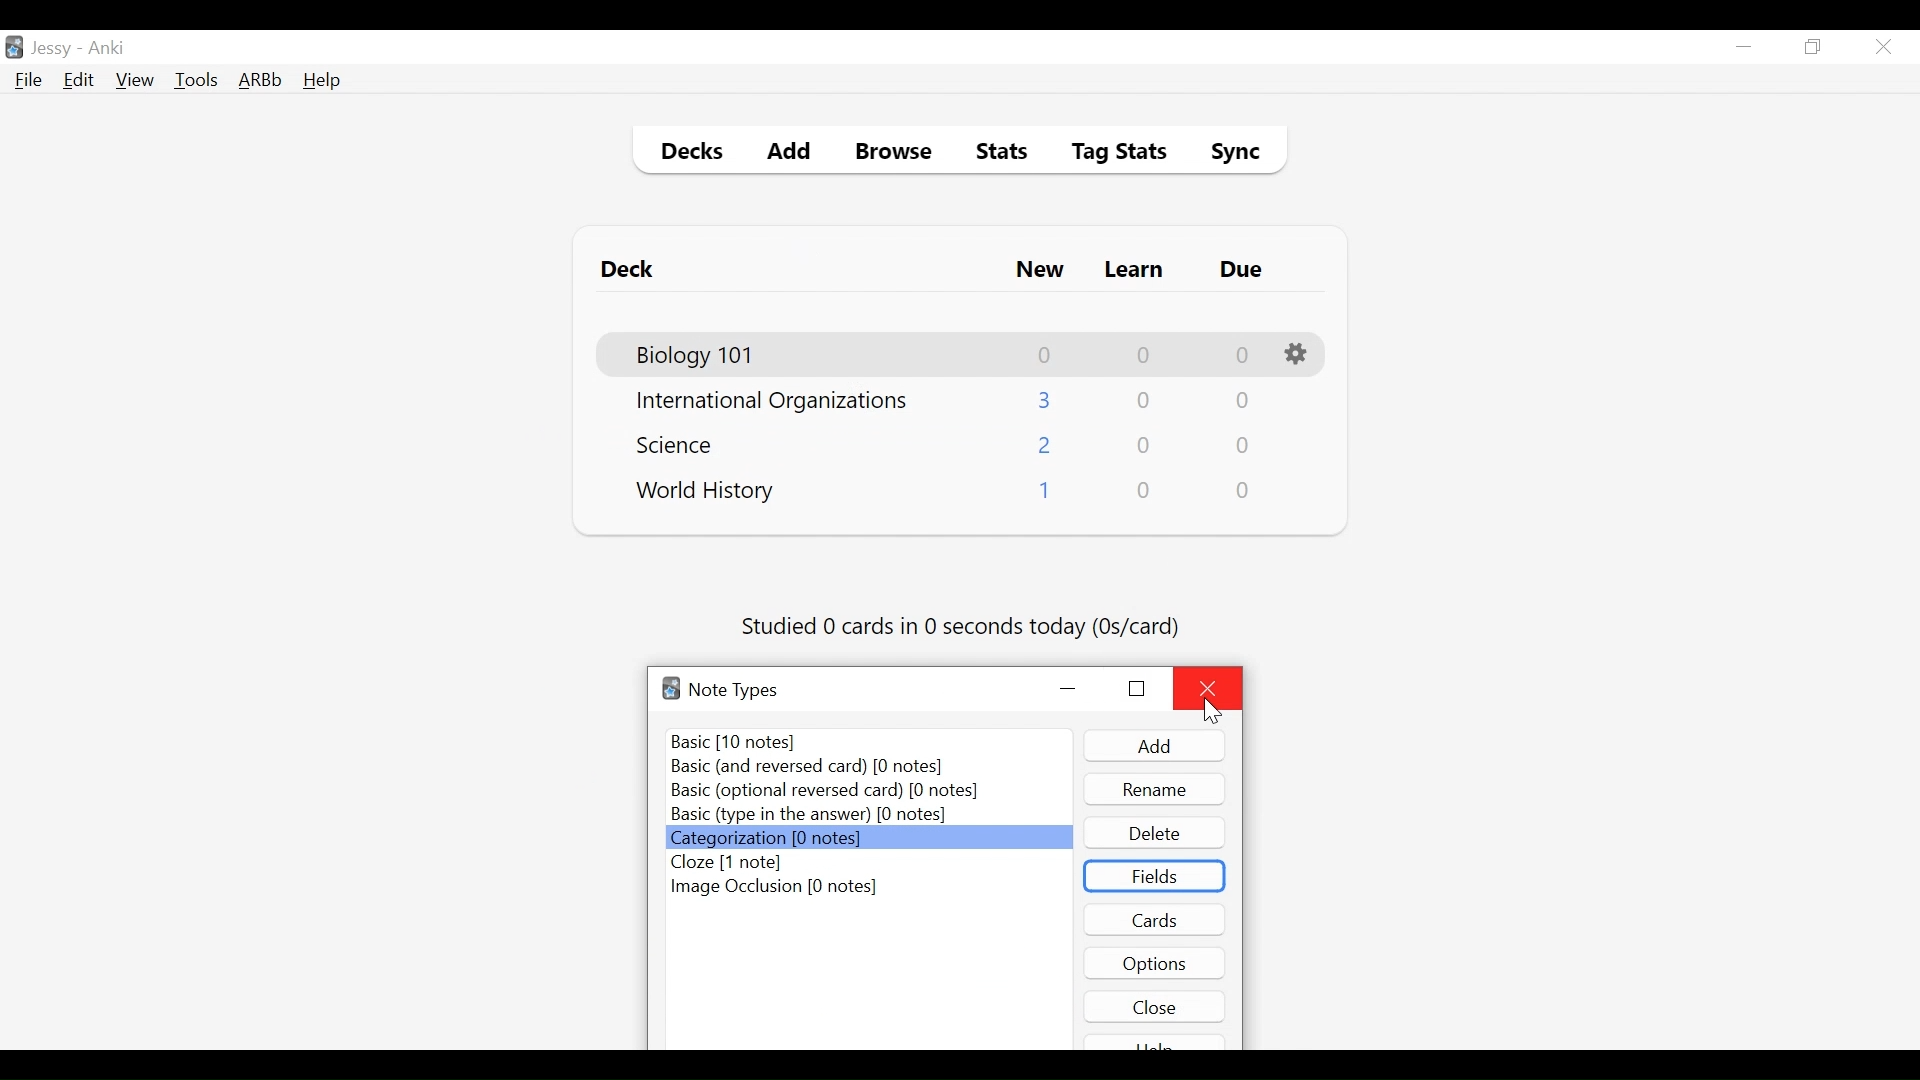 This screenshot has width=1920, height=1080. Describe the element at coordinates (1157, 919) in the screenshot. I see `Cards` at that location.